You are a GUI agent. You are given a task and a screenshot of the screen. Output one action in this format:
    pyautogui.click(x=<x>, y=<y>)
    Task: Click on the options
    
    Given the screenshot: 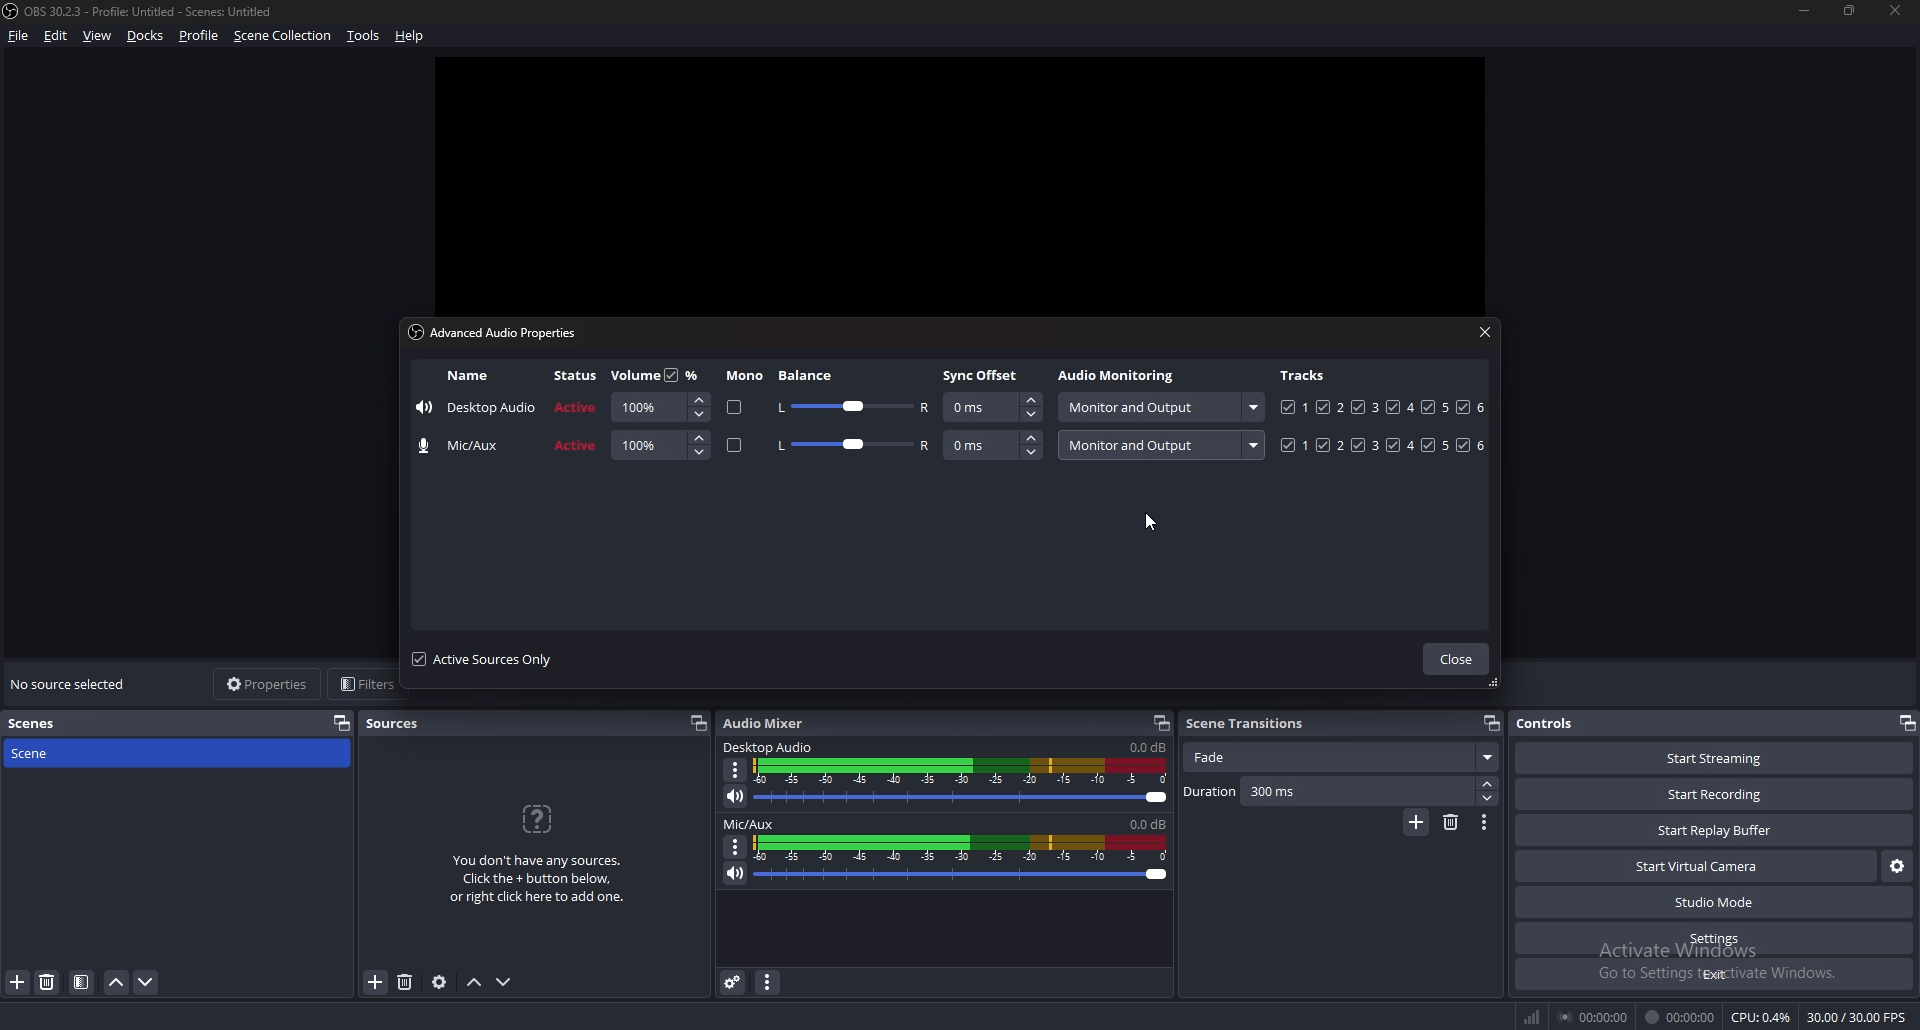 What is the action you would take?
    pyautogui.click(x=735, y=847)
    